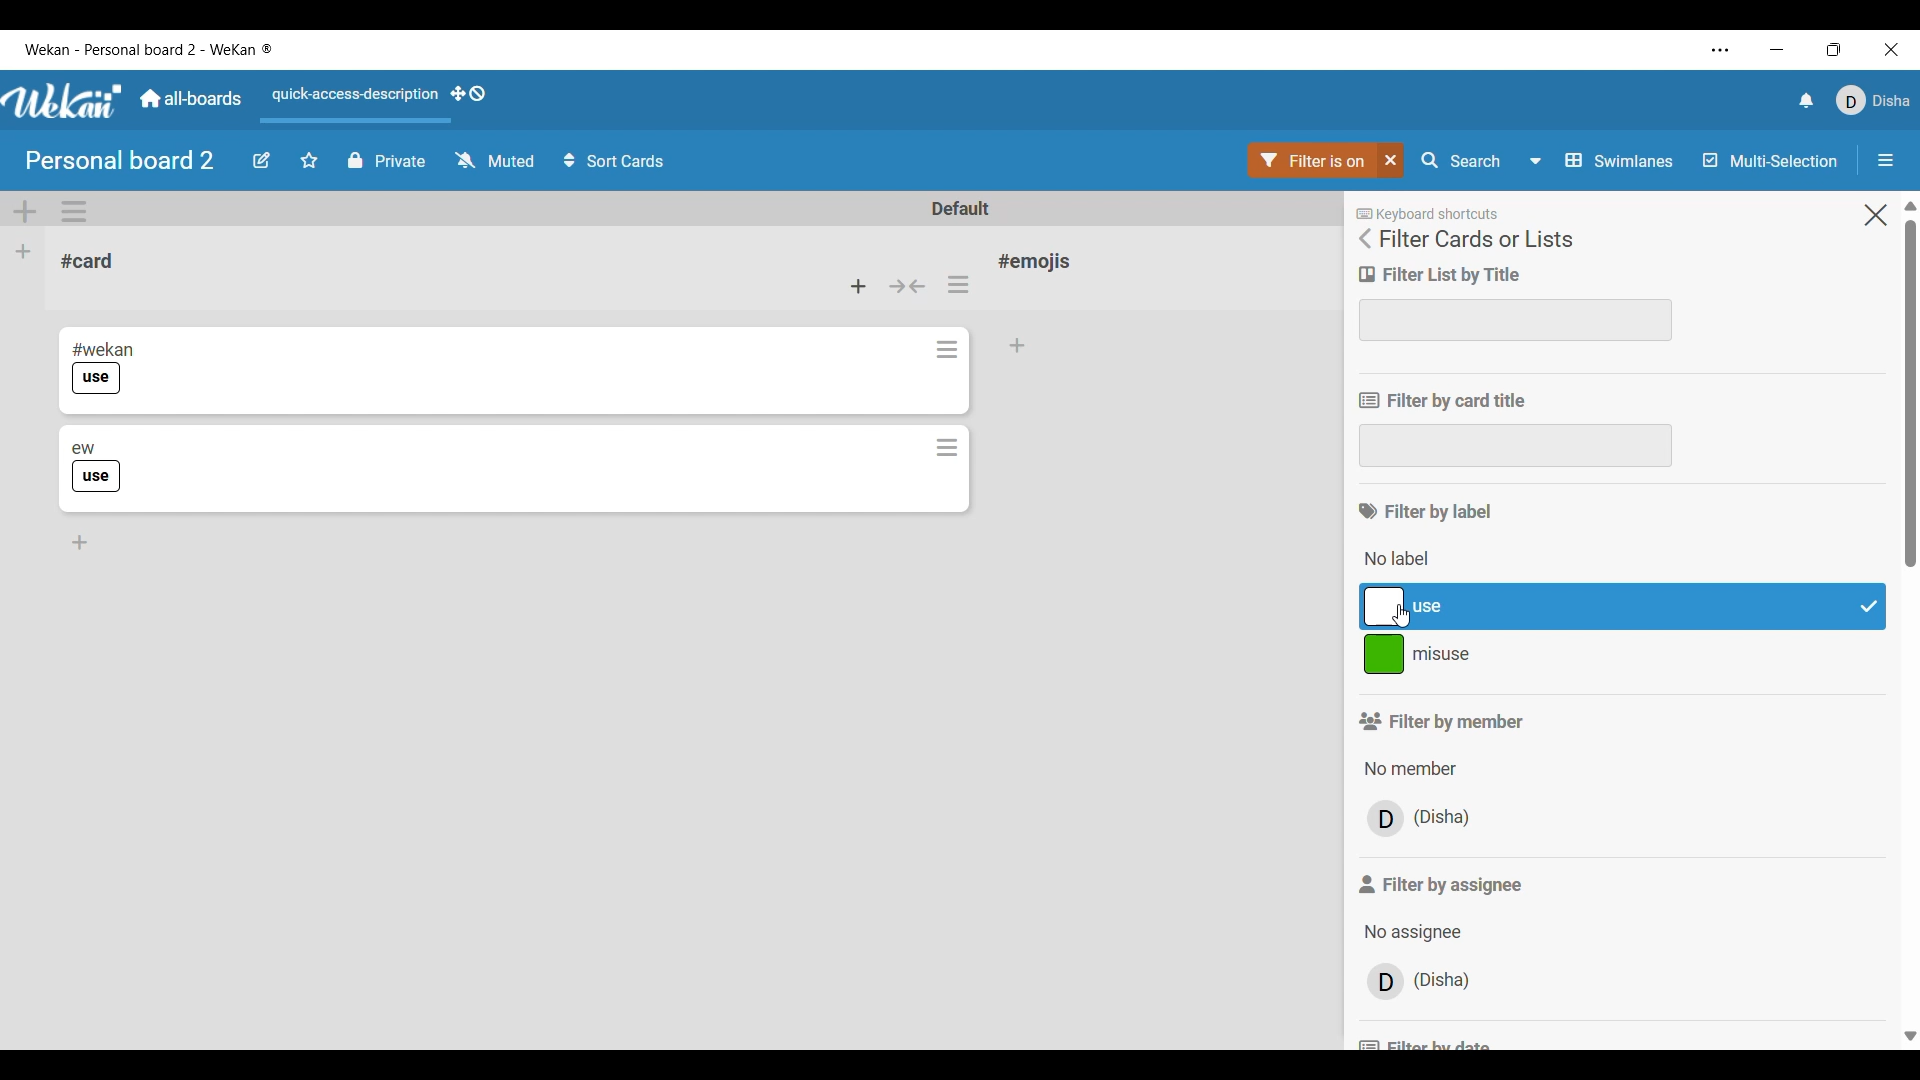 The height and width of the screenshot is (1080, 1920). I want to click on Swimlane actions, so click(74, 211).